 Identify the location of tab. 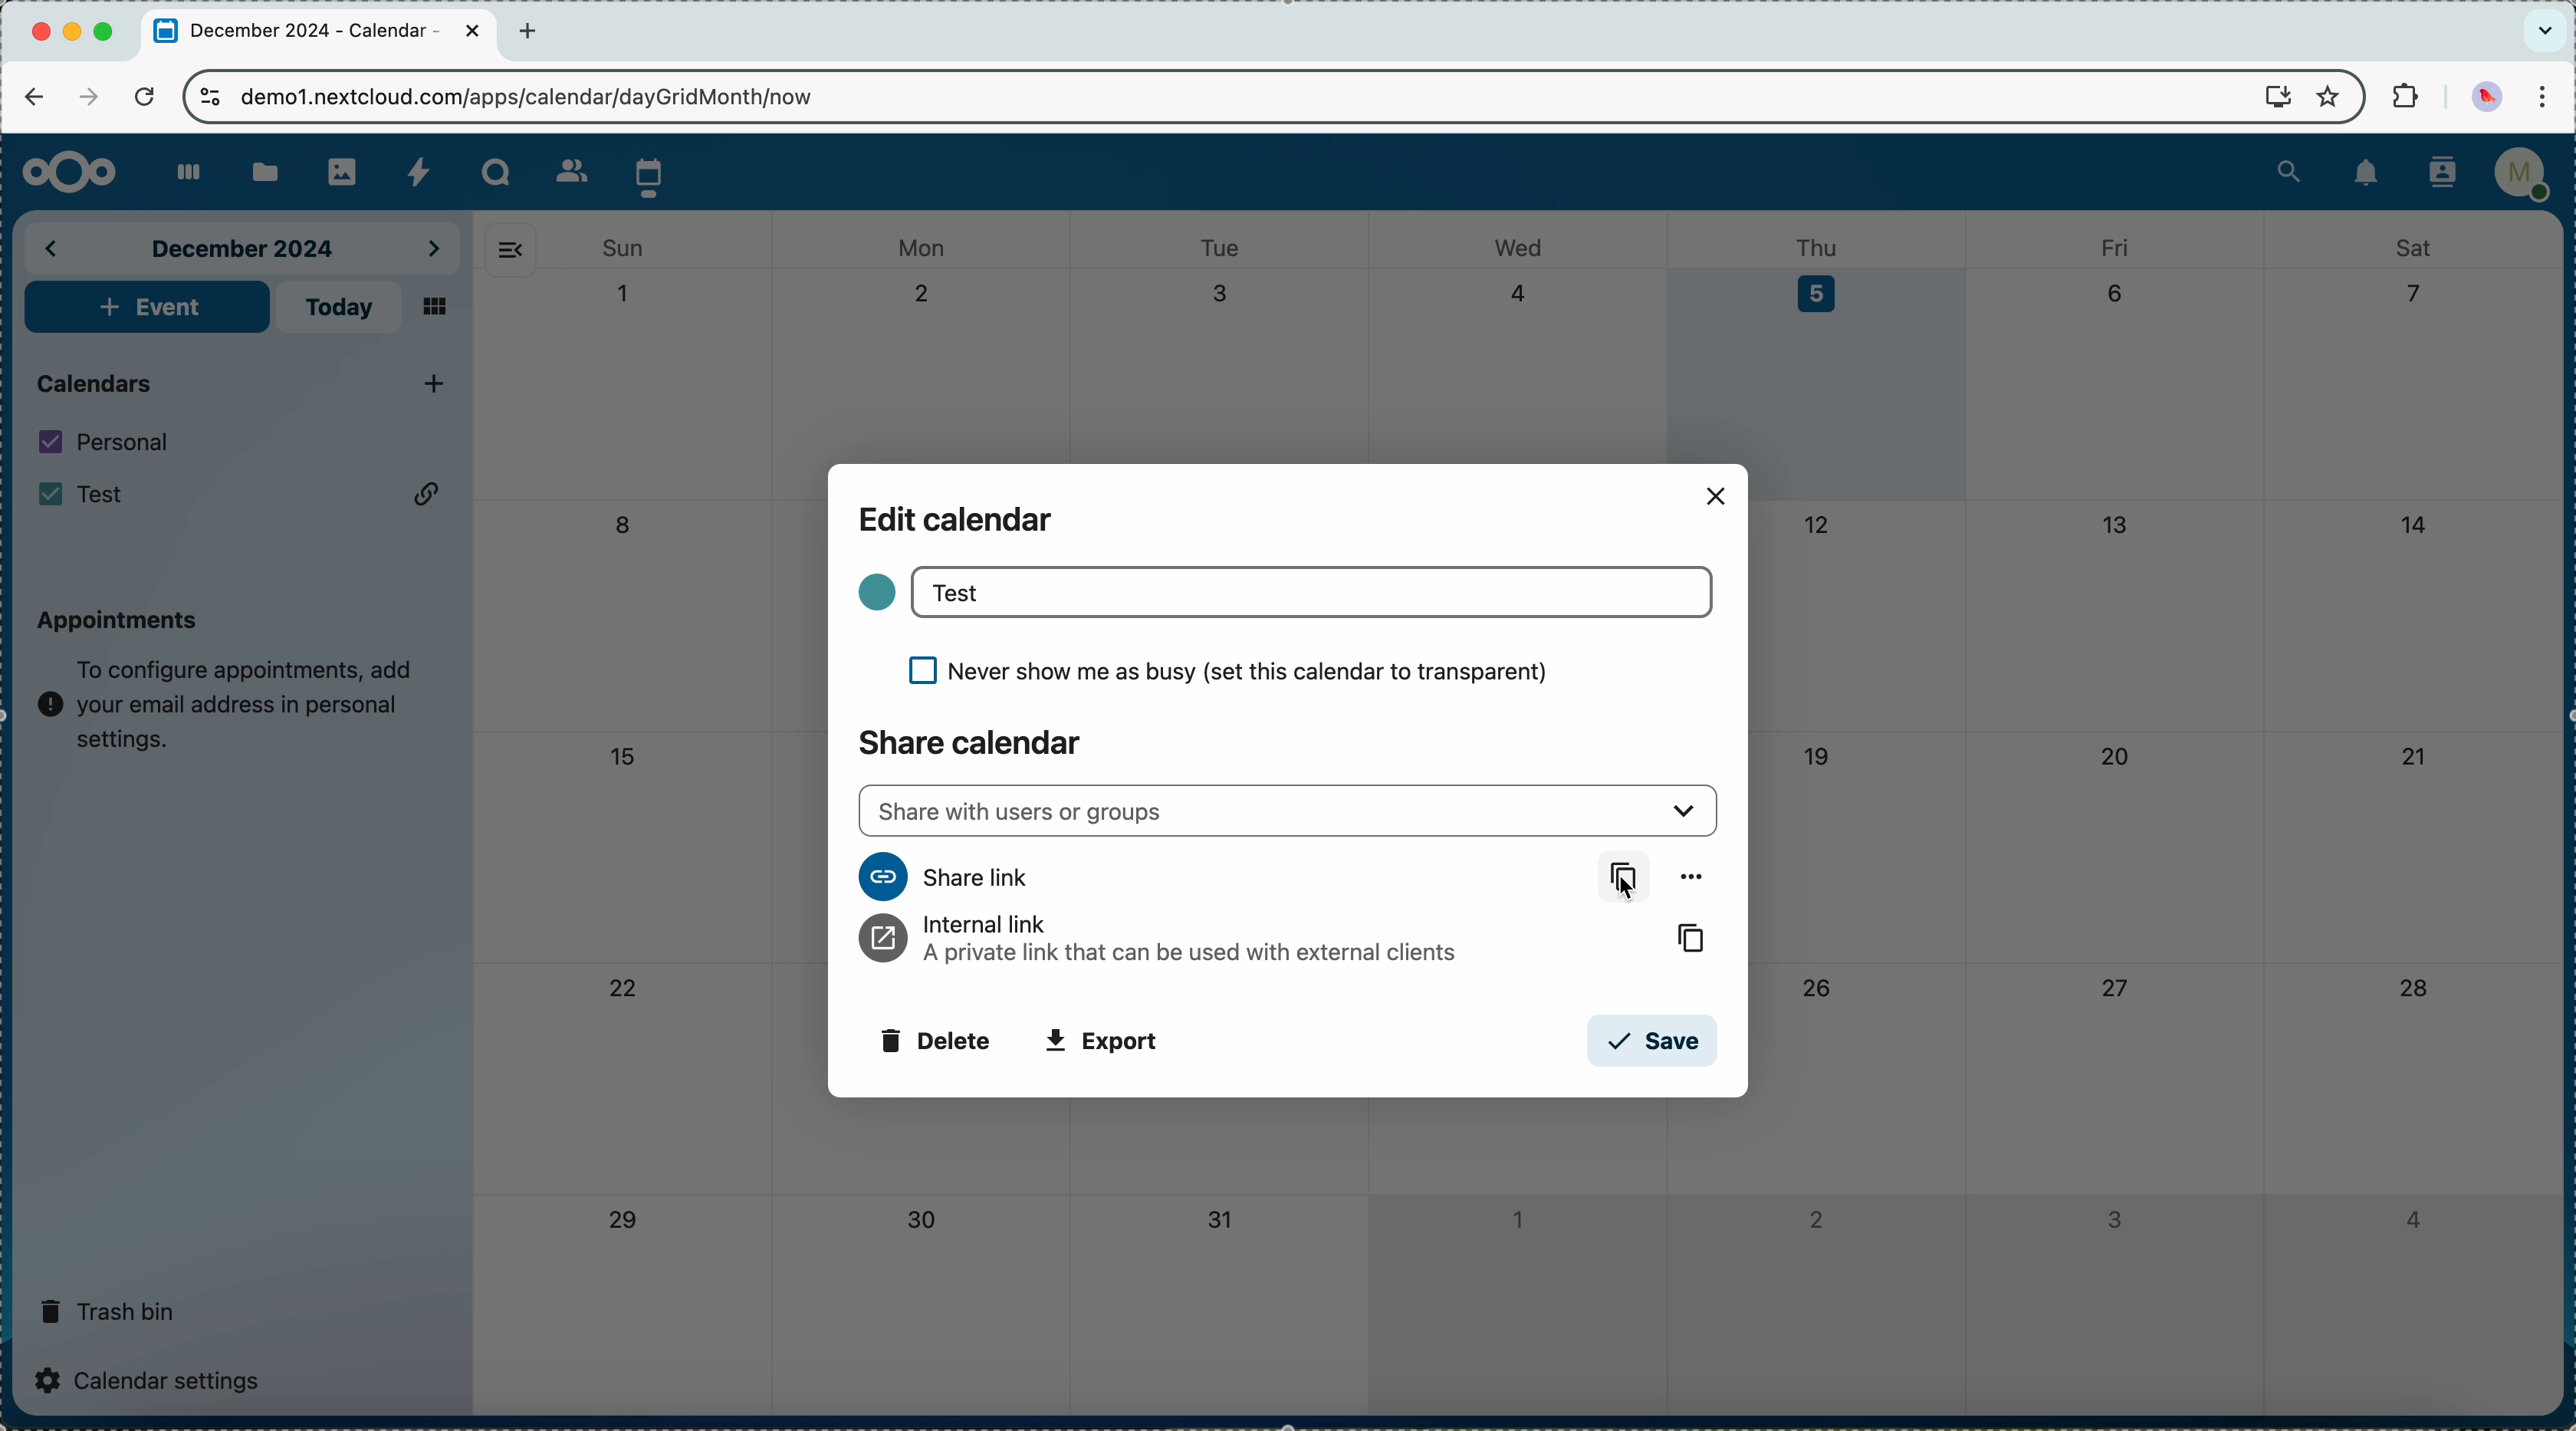
(320, 33).